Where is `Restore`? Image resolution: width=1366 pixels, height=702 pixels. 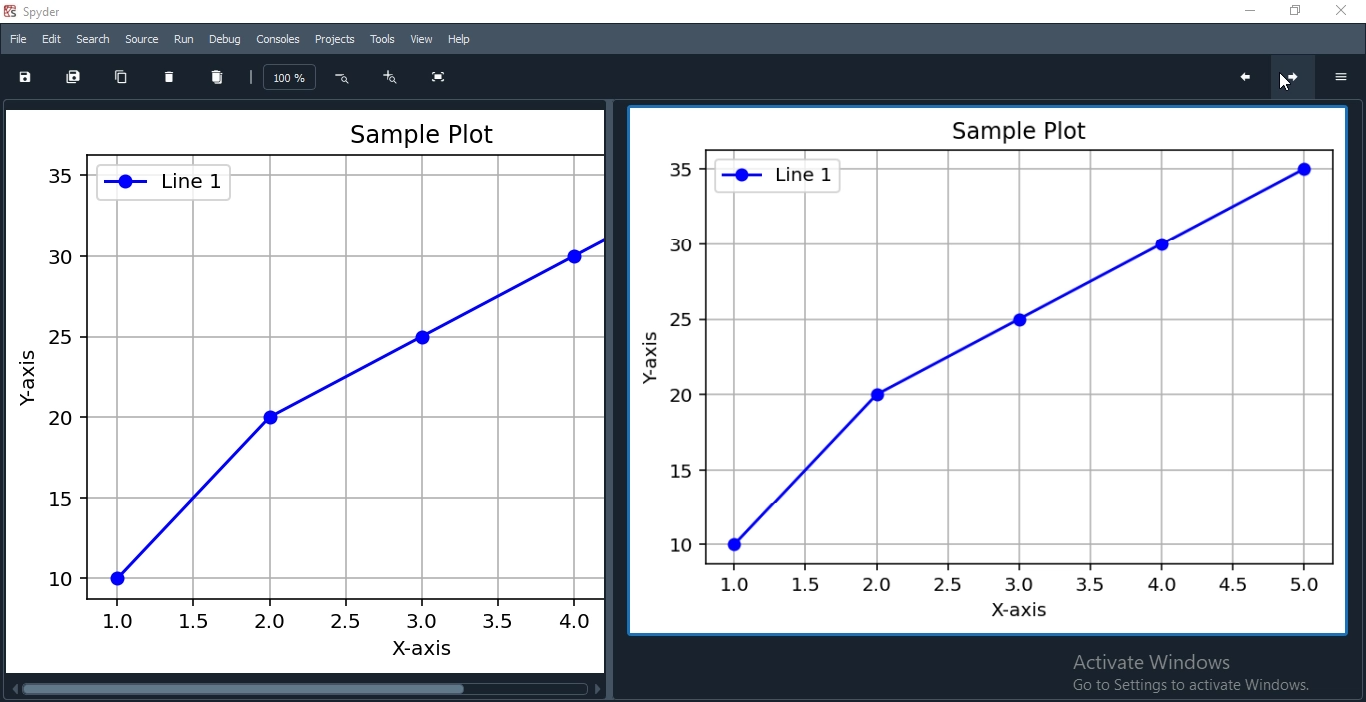 Restore is located at coordinates (1292, 12).